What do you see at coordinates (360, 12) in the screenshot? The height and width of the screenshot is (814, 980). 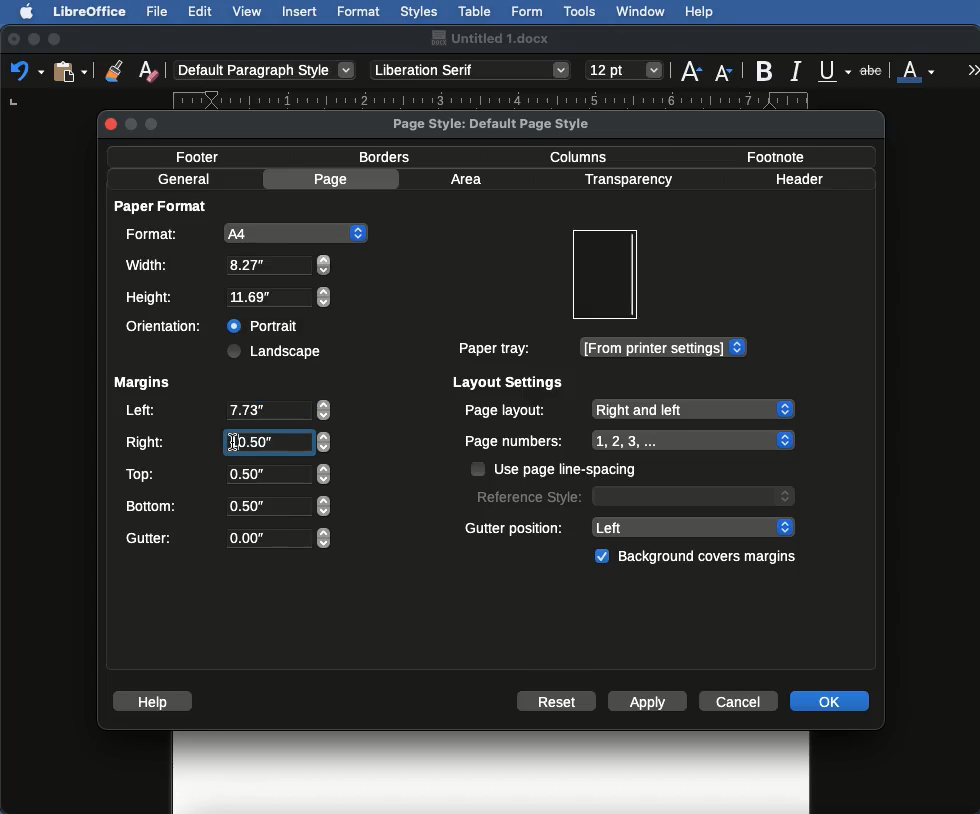 I see `Format` at bounding box center [360, 12].